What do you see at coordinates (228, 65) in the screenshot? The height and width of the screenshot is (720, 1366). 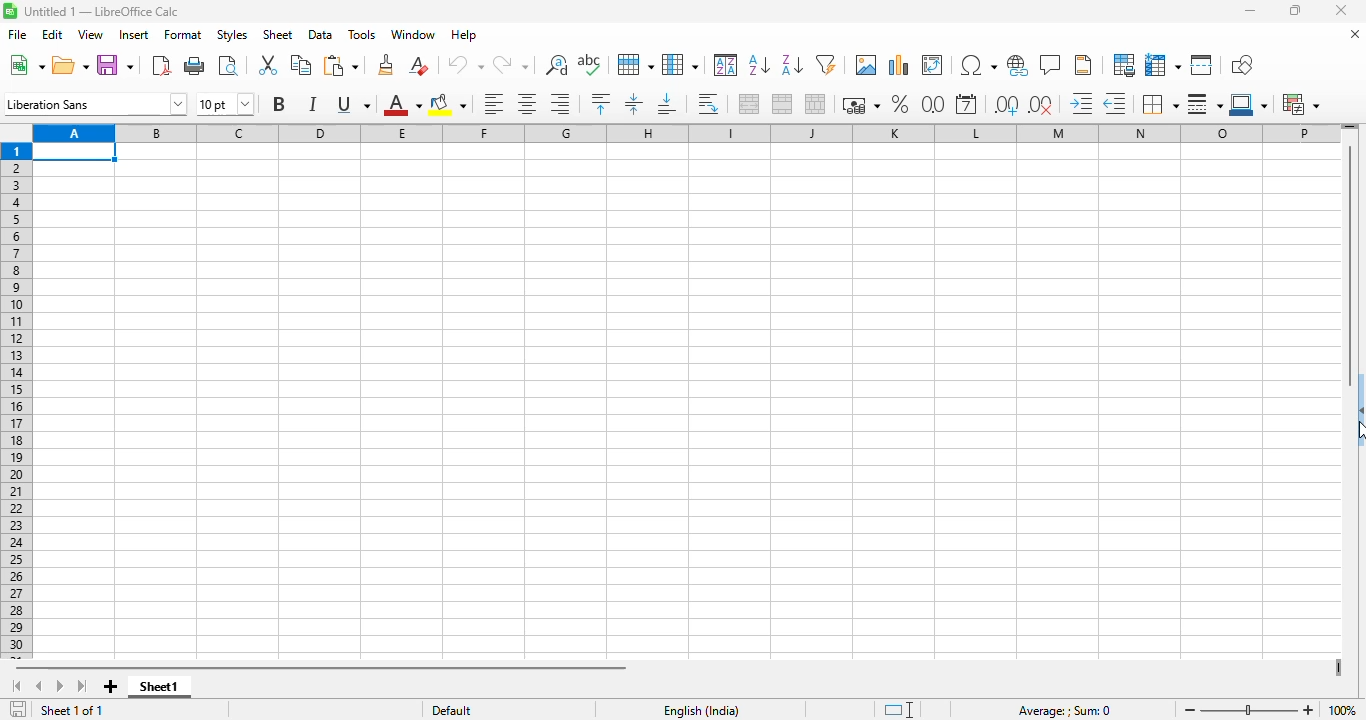 I see `toggle print preview` at bounding box center [228, 65].